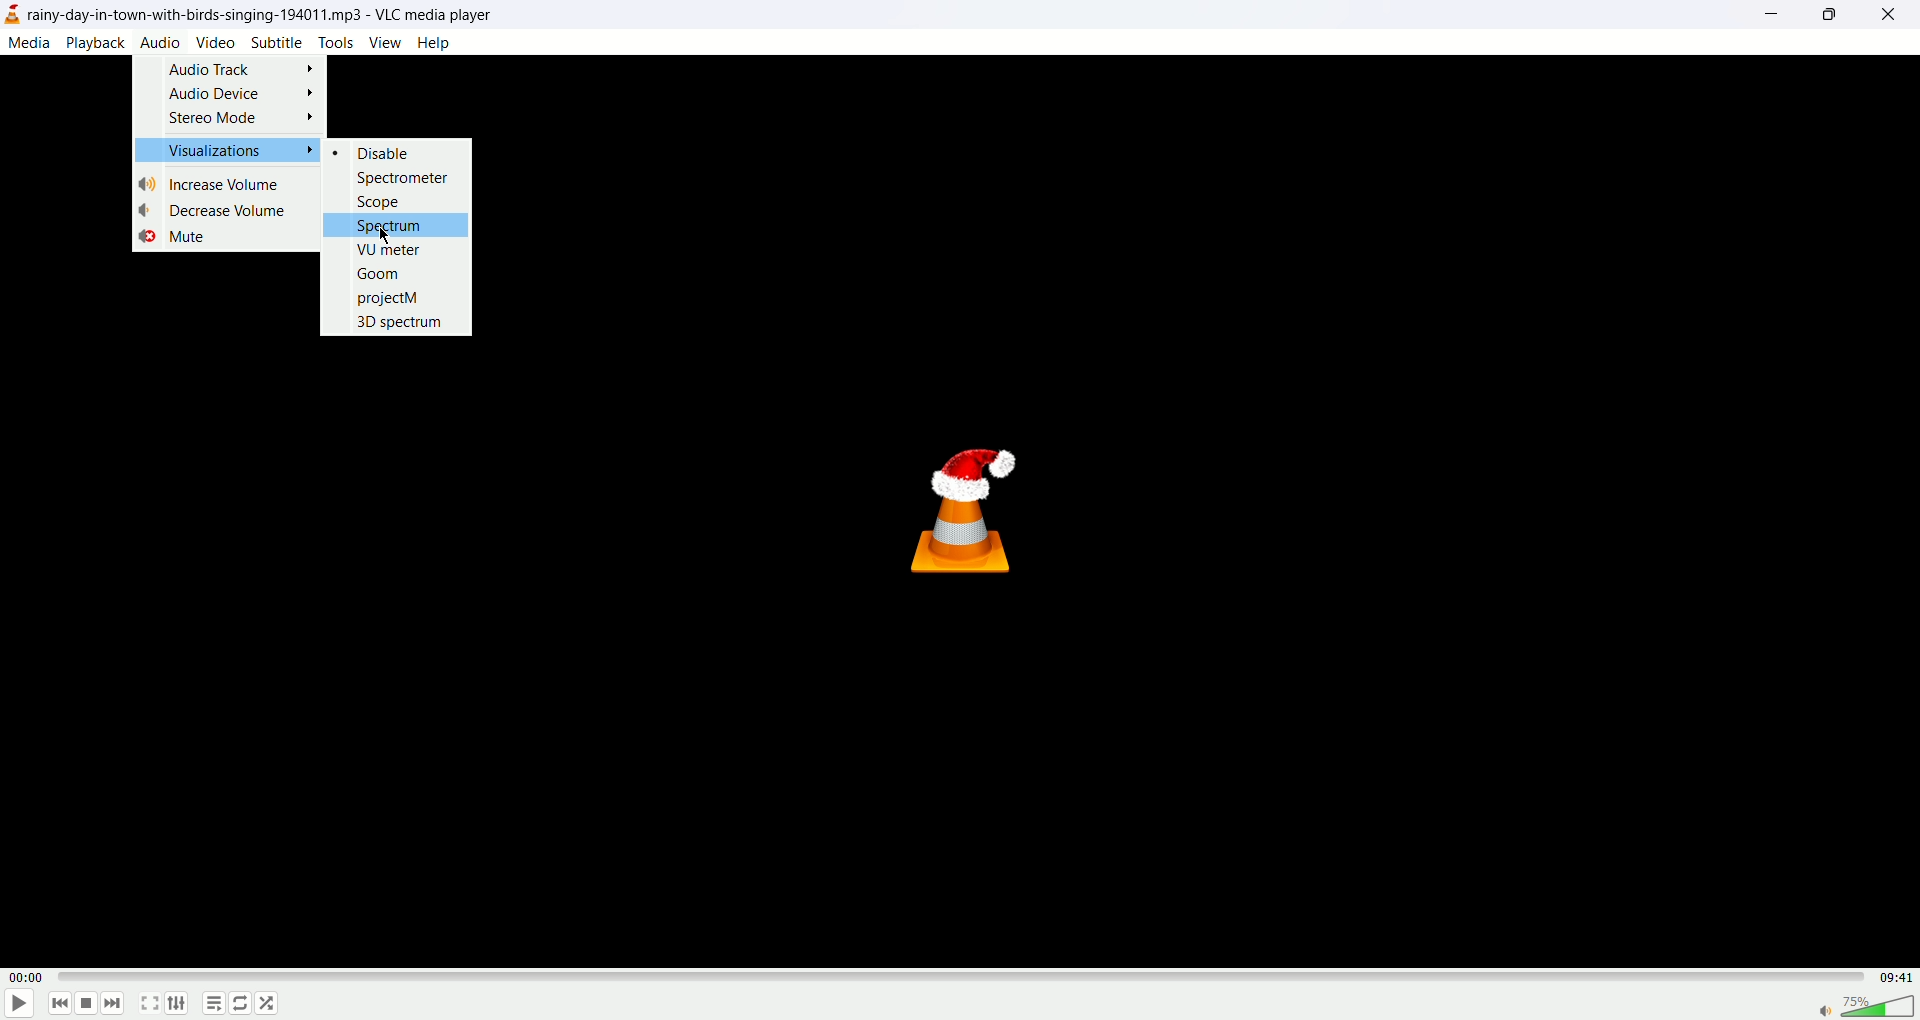 This screenshot has height=1020, width=1920. What do you see at coordinates (380, 272) in the screenshot?
I see `groom` at bounding box center [380, 272].